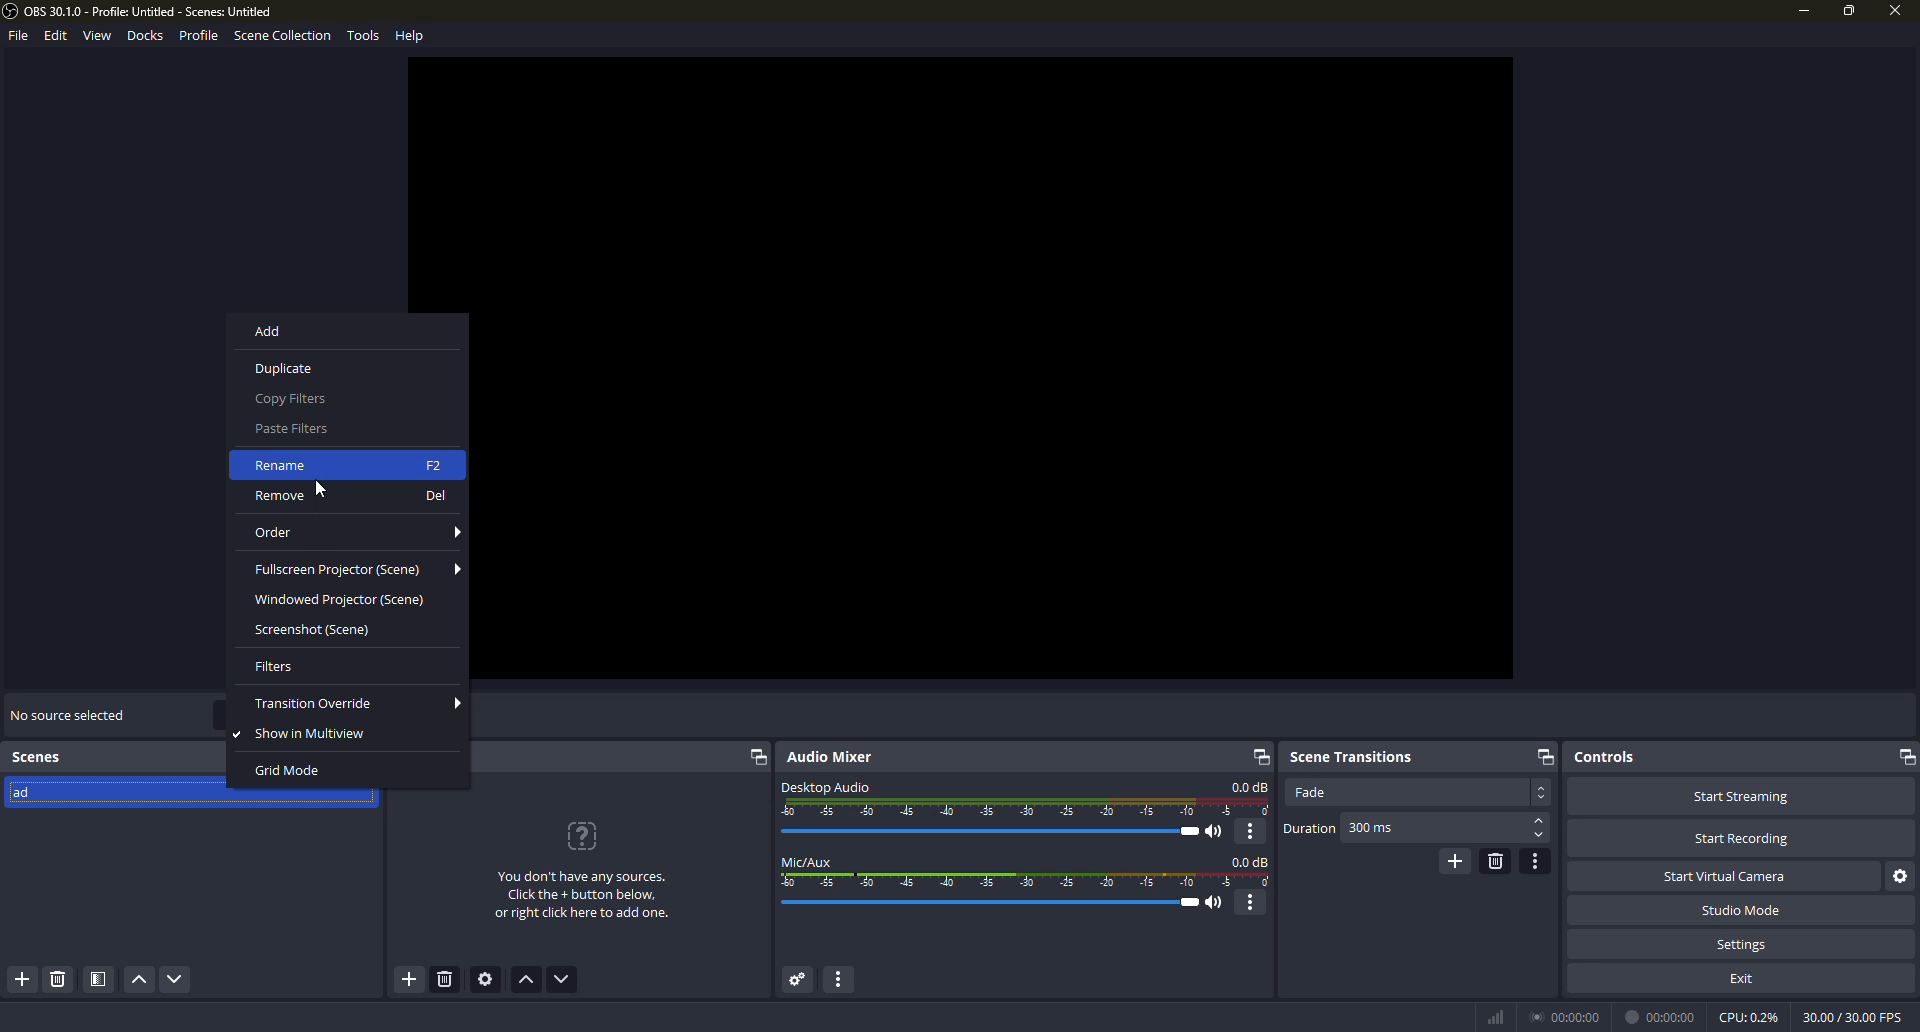  I want to click on Show in Multiview, so click(346, 737).